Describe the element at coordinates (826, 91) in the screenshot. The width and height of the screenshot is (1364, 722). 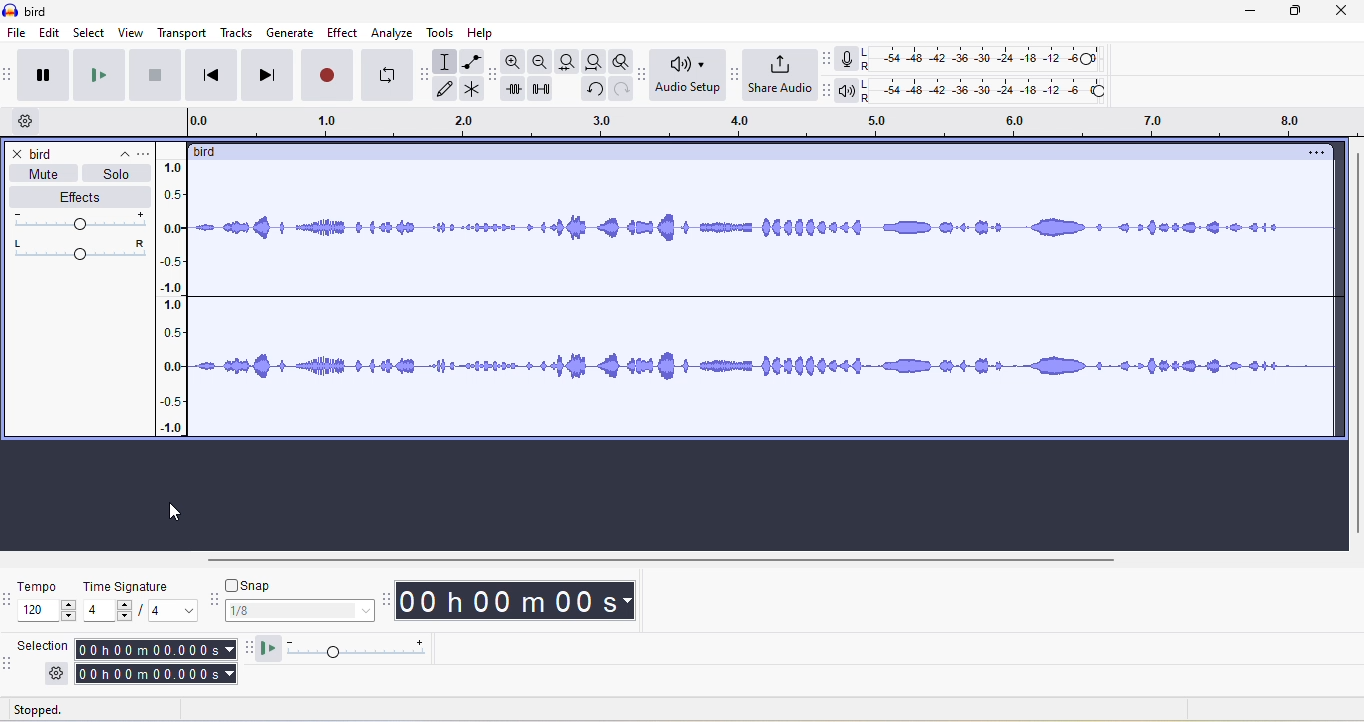
I see `audacity playback meter toolbar` at that location.